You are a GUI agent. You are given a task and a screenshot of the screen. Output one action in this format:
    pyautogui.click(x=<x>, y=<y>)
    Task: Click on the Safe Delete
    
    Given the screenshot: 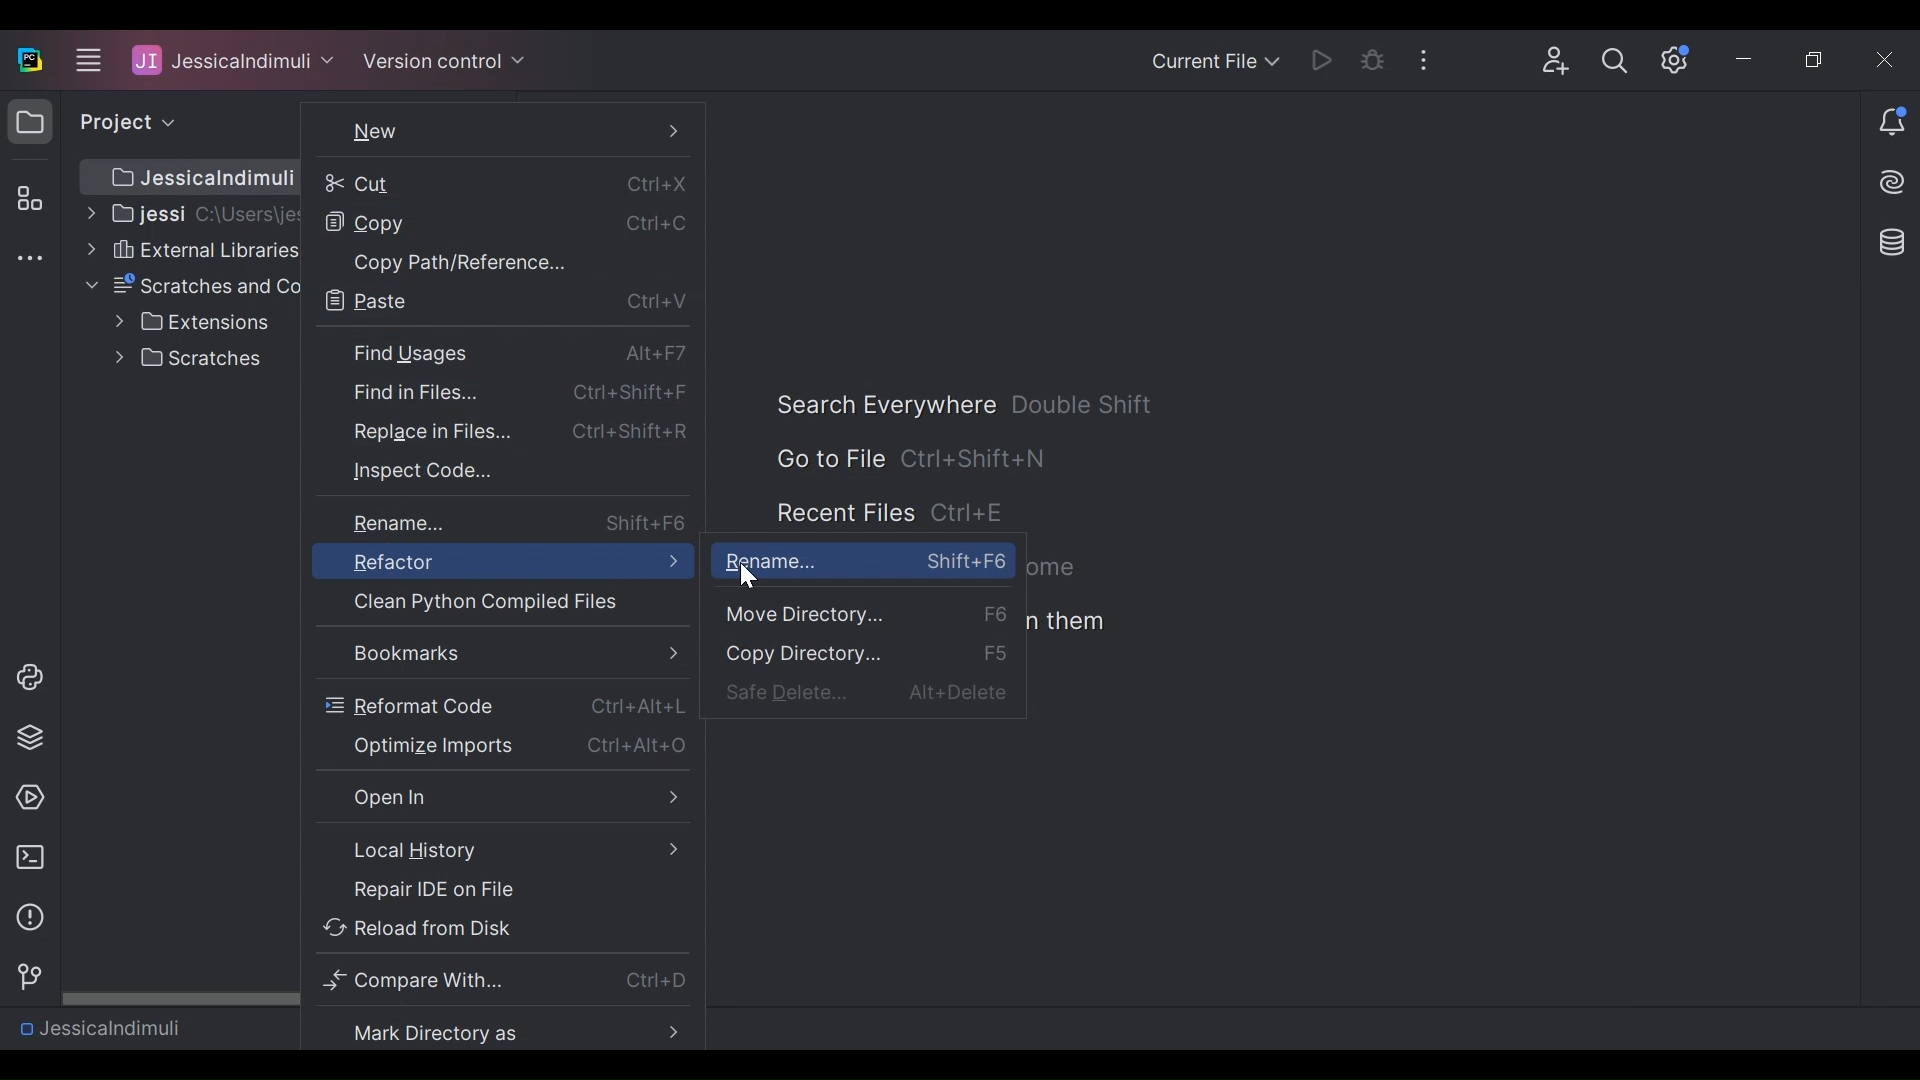 What is the action you would take?
    pyautogui.click(x=872, y=694)
    